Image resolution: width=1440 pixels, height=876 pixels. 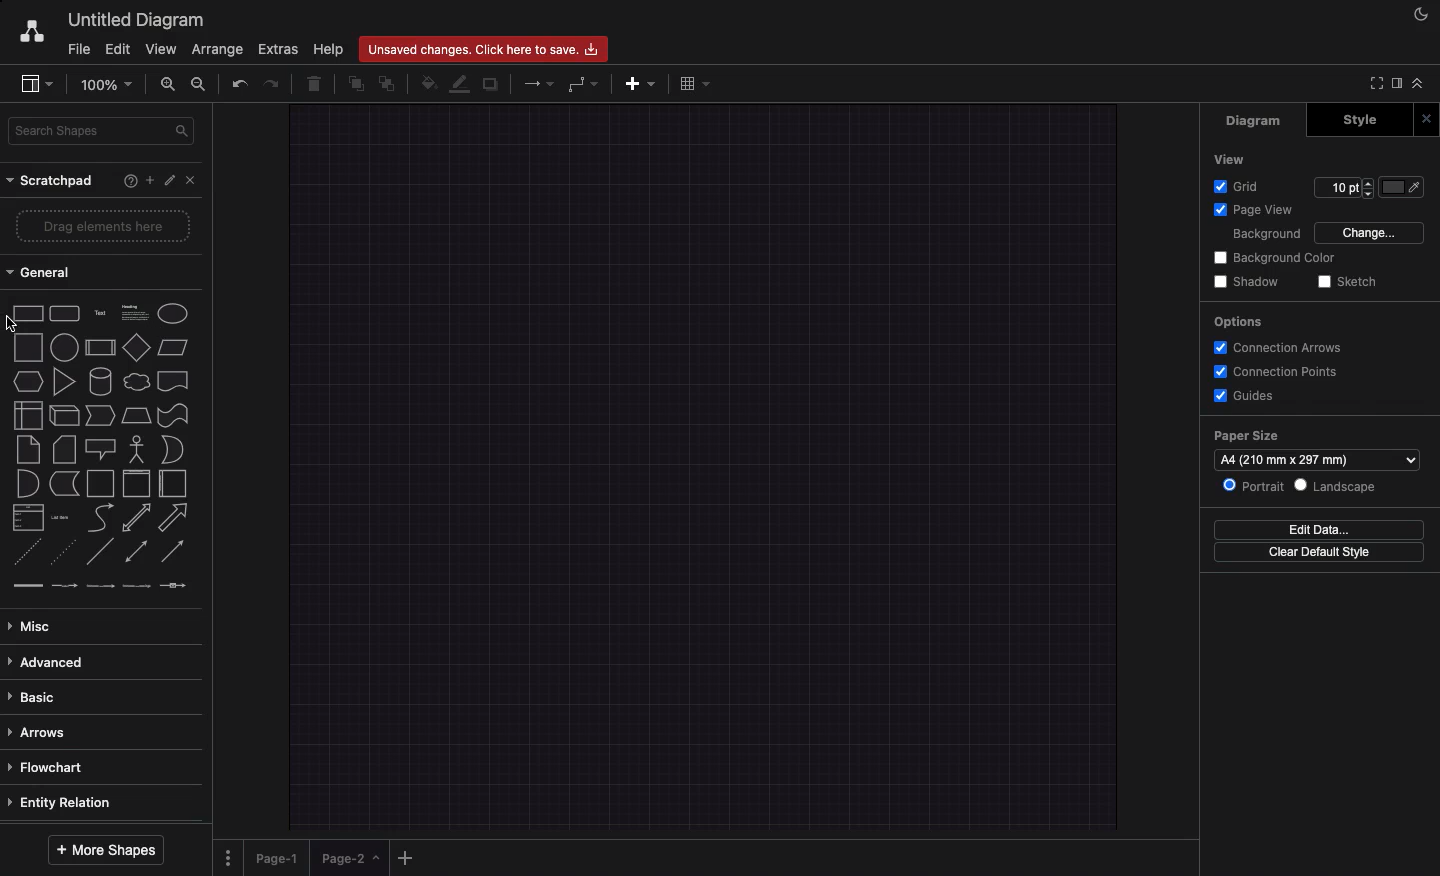 What do you see at coordinates (64, 800) in the screenshot?
I see `Entity relation` at bounding box center [64, 800].